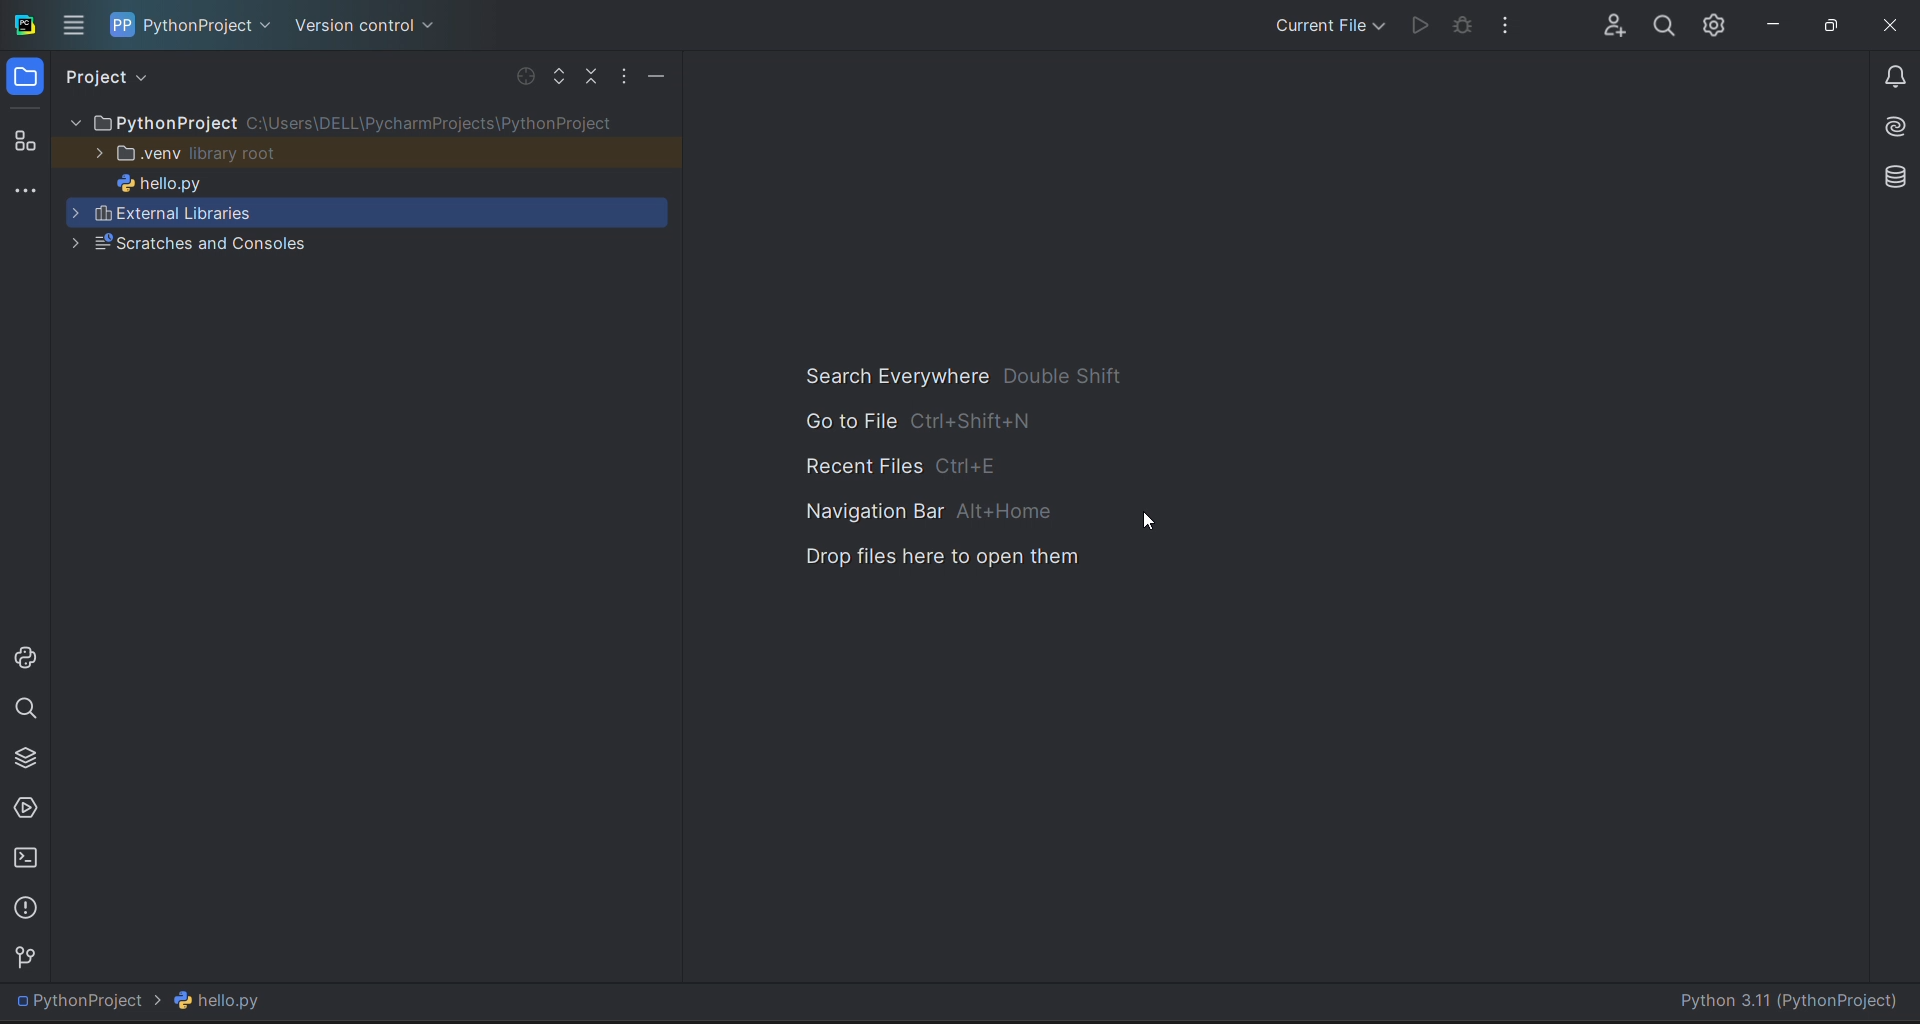 Image resolution: width=1920 pixels, height=1024 pixels. I want to click on project, so click(191, 26).